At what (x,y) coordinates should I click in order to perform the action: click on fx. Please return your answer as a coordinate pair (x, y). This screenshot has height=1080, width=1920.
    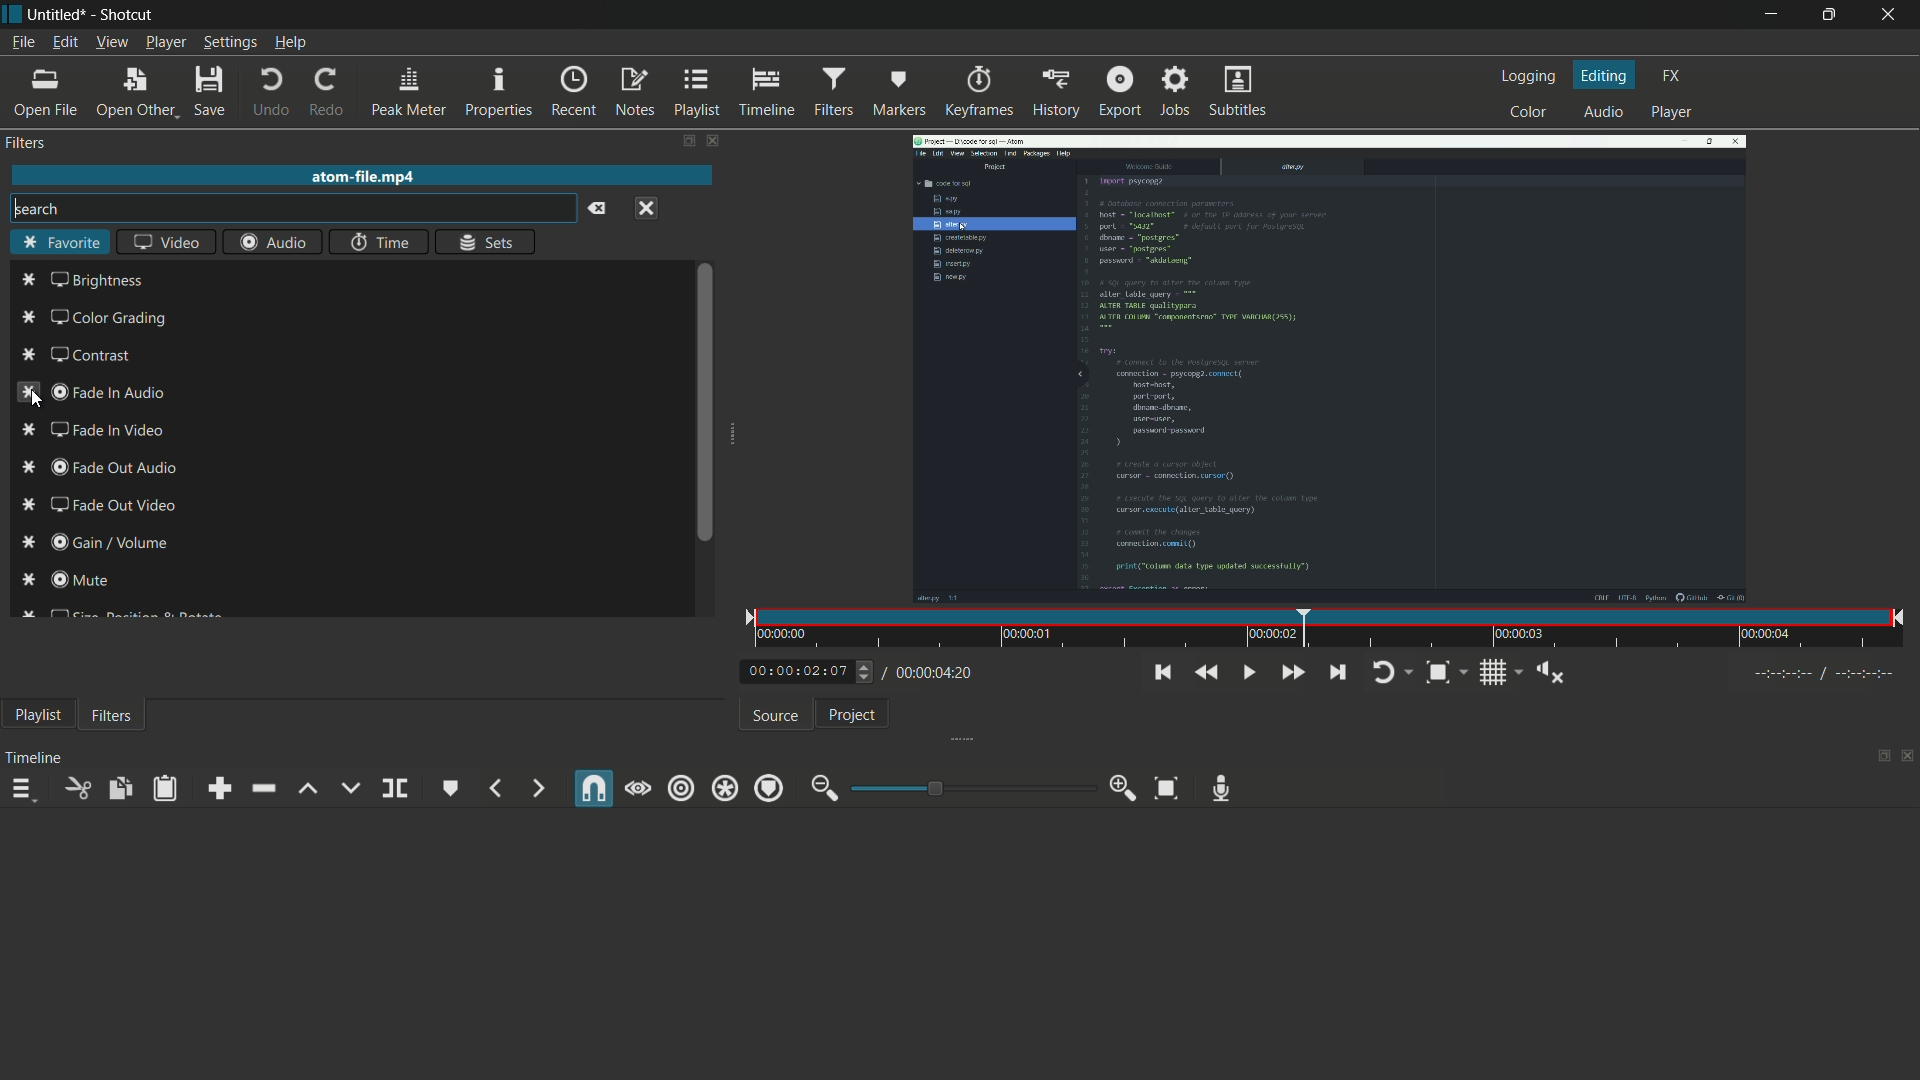
    Looking at the image, I should click on (1676, 76).